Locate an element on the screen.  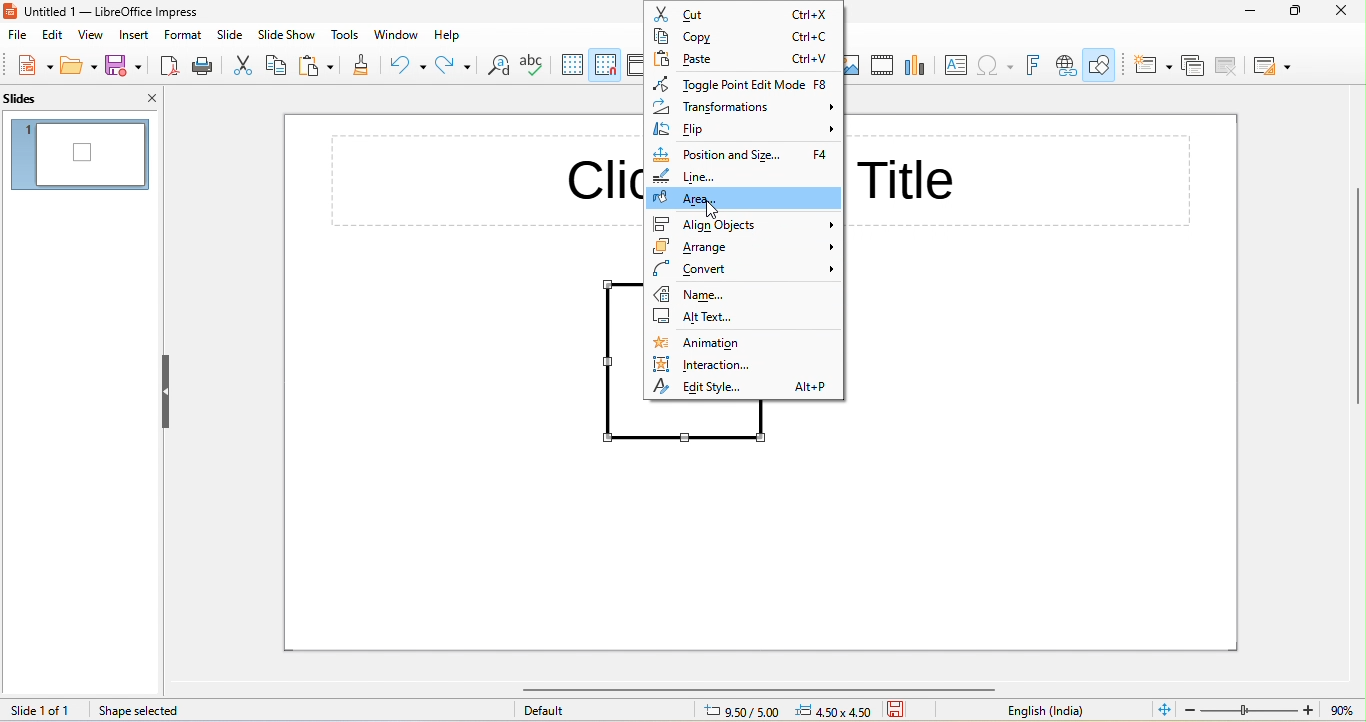
spelling is located at coordinates (534, 65).